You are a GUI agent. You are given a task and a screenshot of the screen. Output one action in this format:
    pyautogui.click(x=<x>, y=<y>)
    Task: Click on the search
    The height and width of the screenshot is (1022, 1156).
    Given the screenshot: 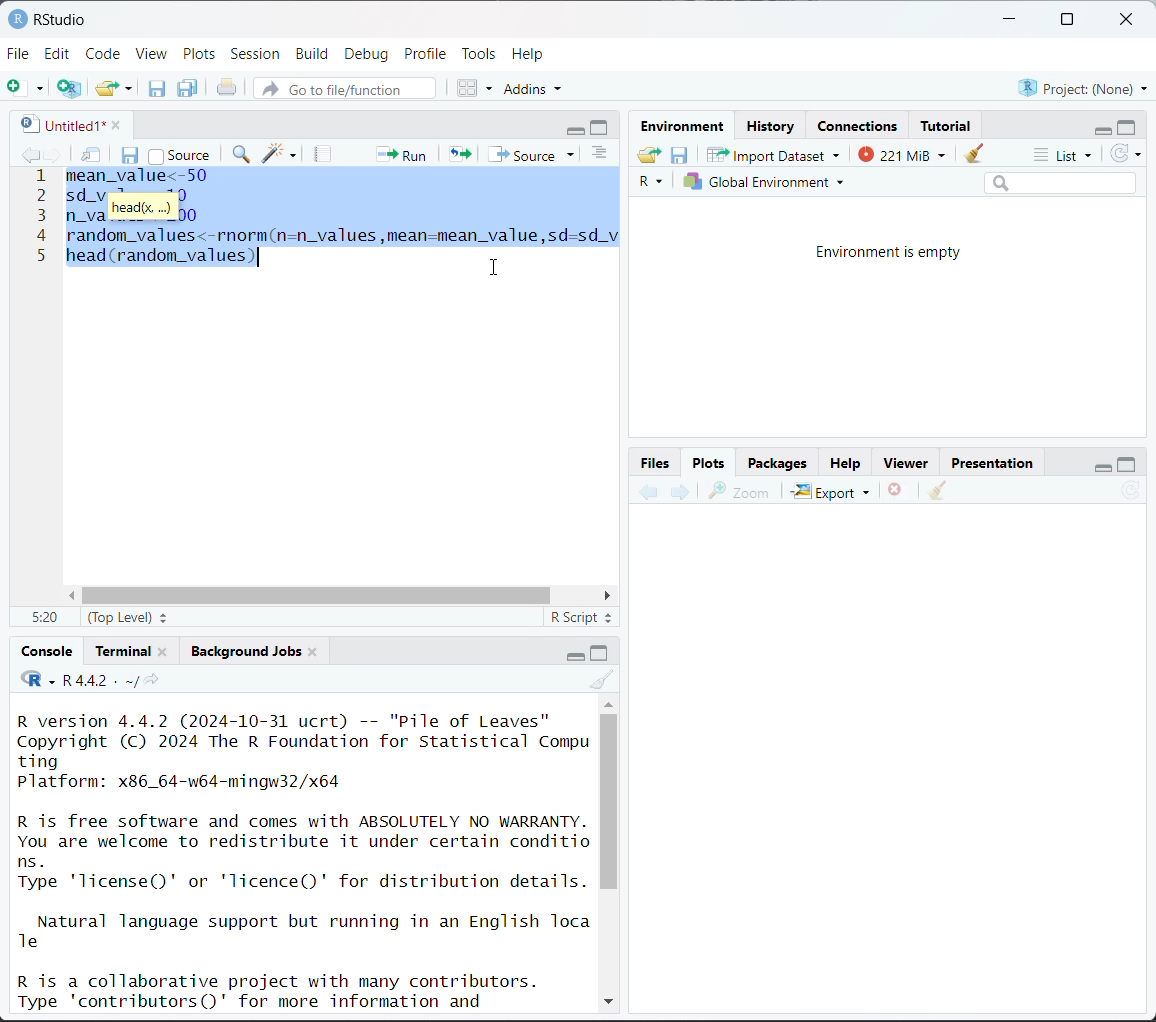 What is the action you would take?
    pyautogui.click(x=1060, y=182)
    